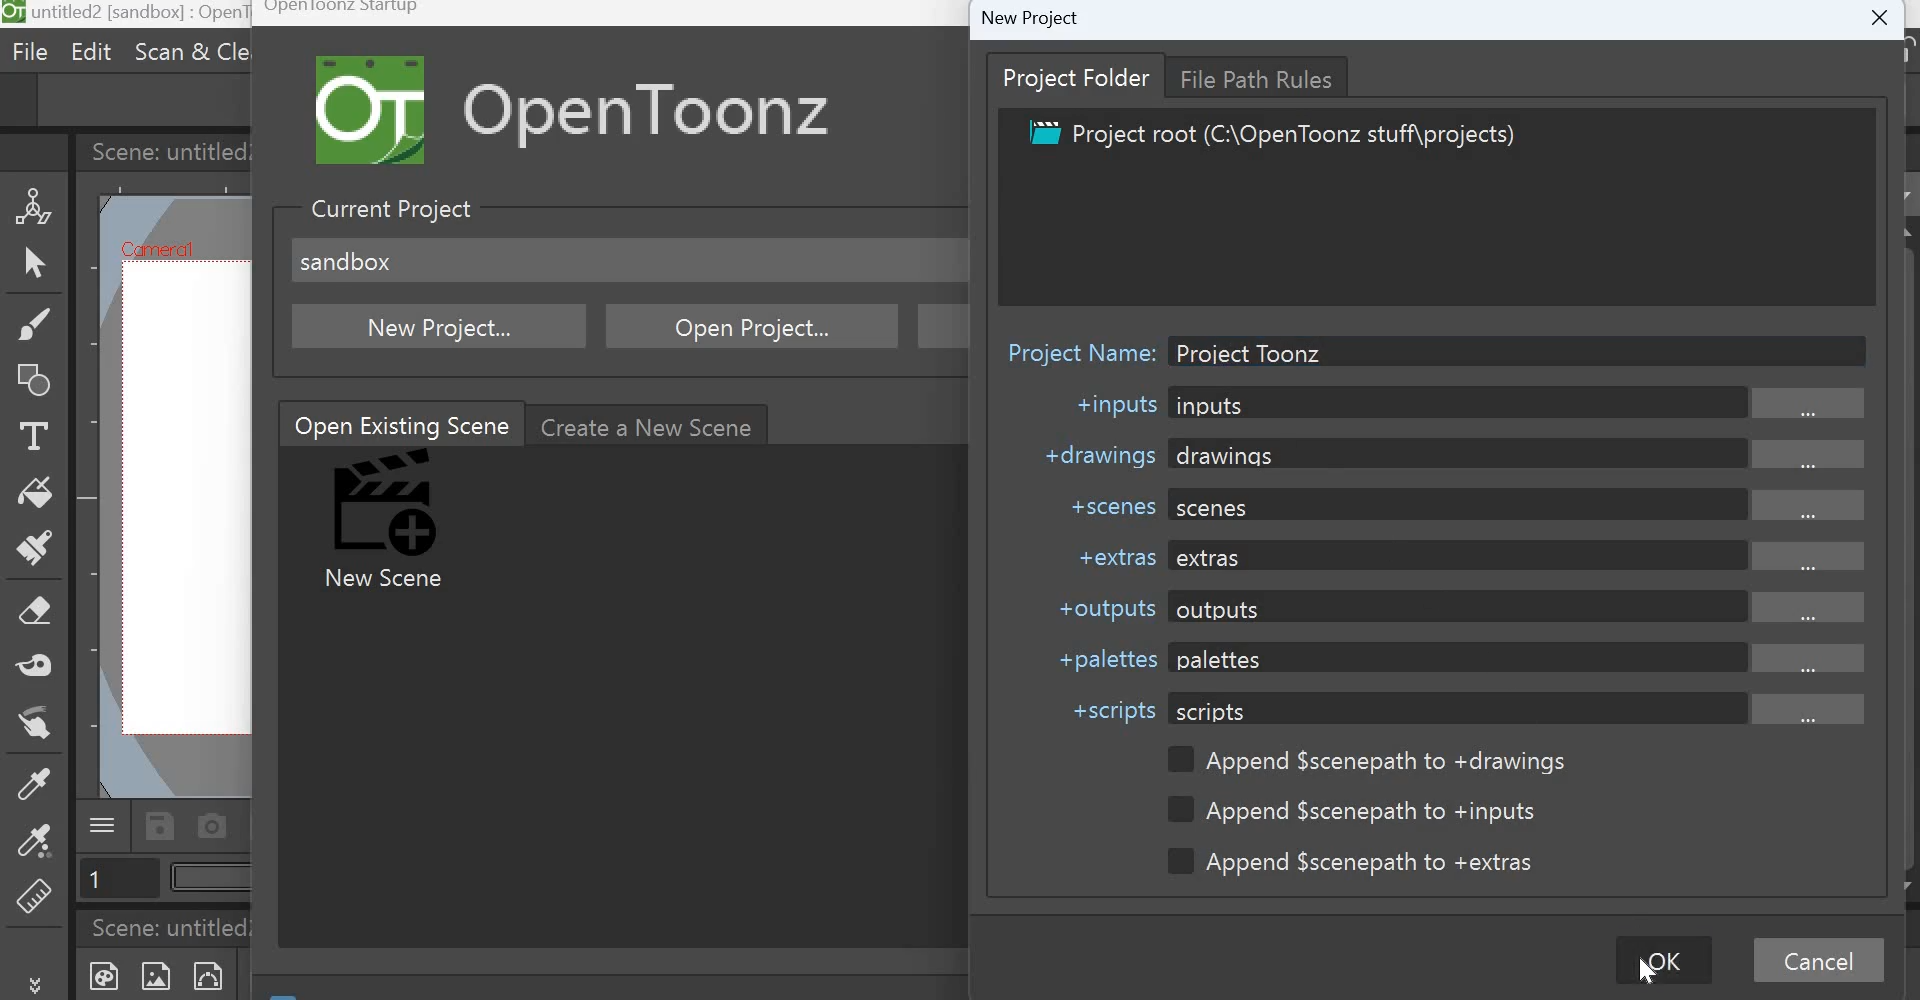  I want to click on Save scene, so click(160, 826).